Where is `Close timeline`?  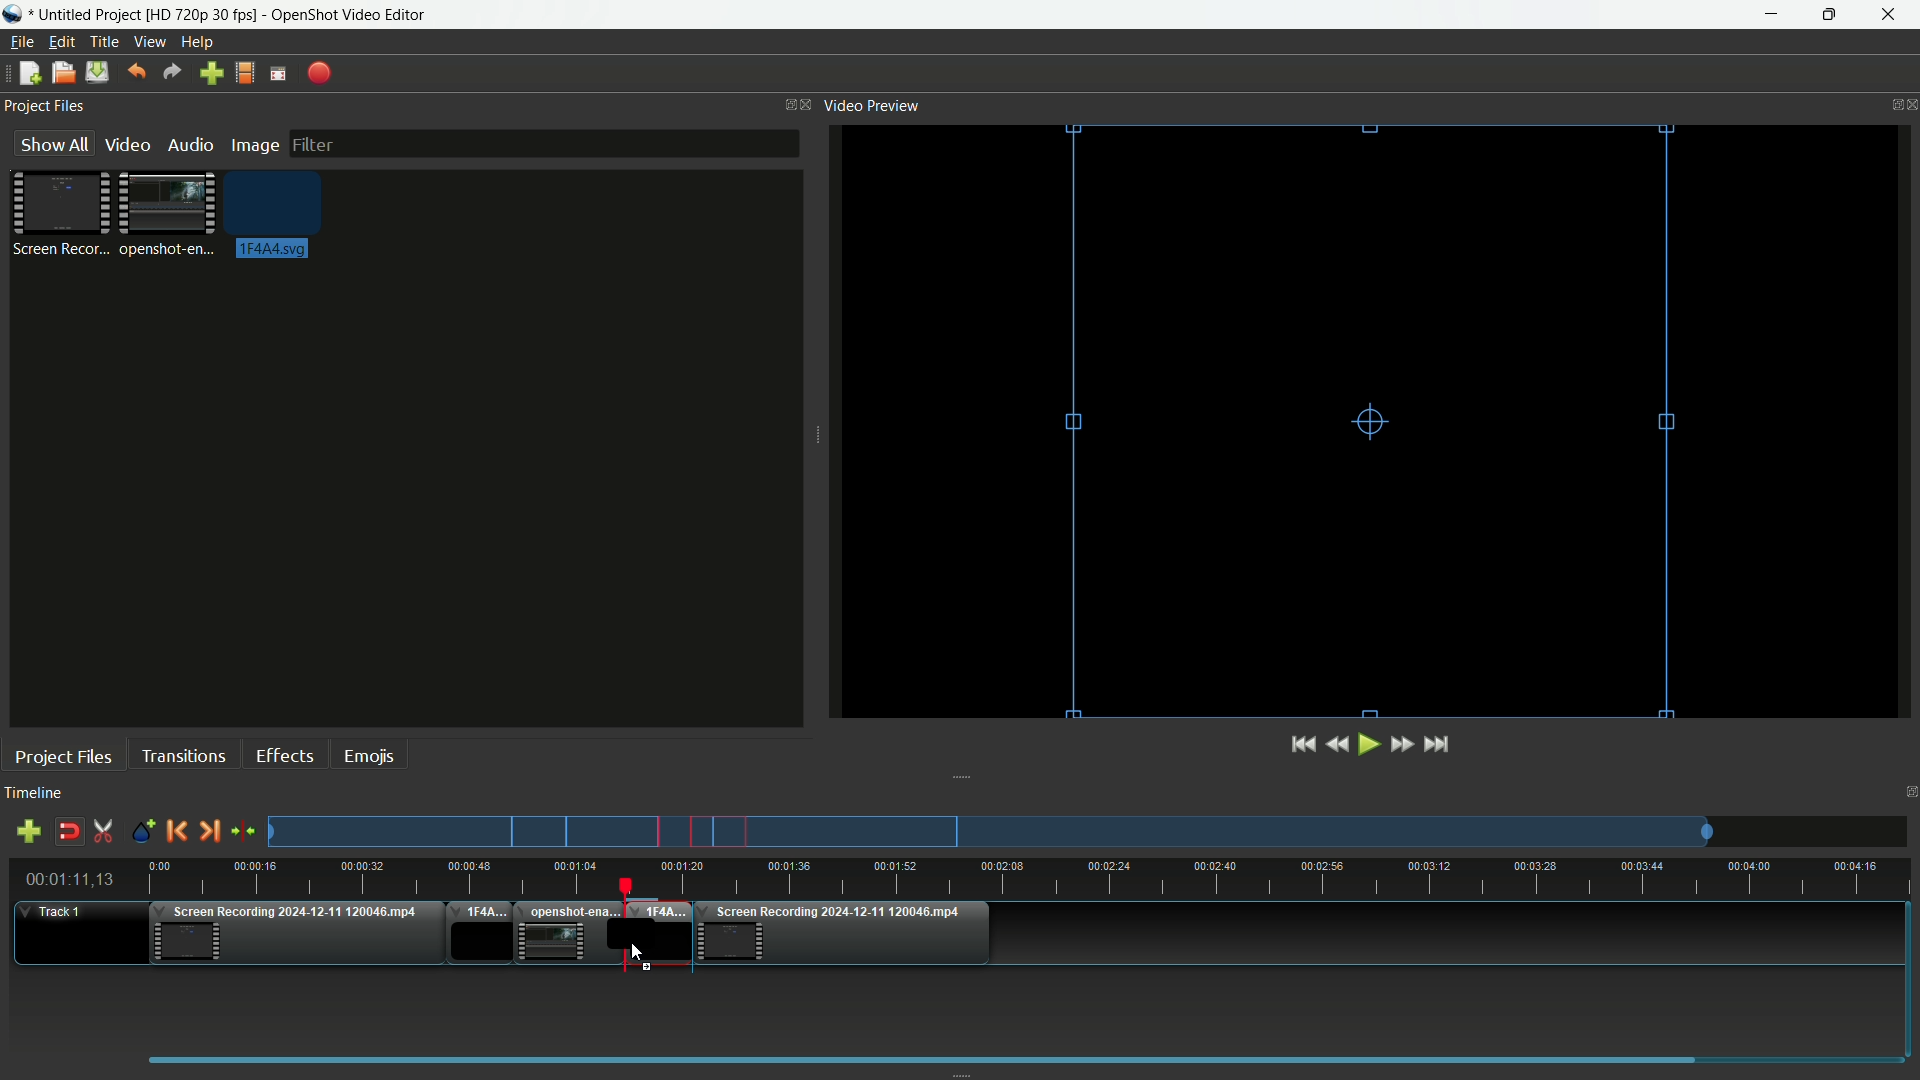
Close timeline is located at coordinates (1908, 795).